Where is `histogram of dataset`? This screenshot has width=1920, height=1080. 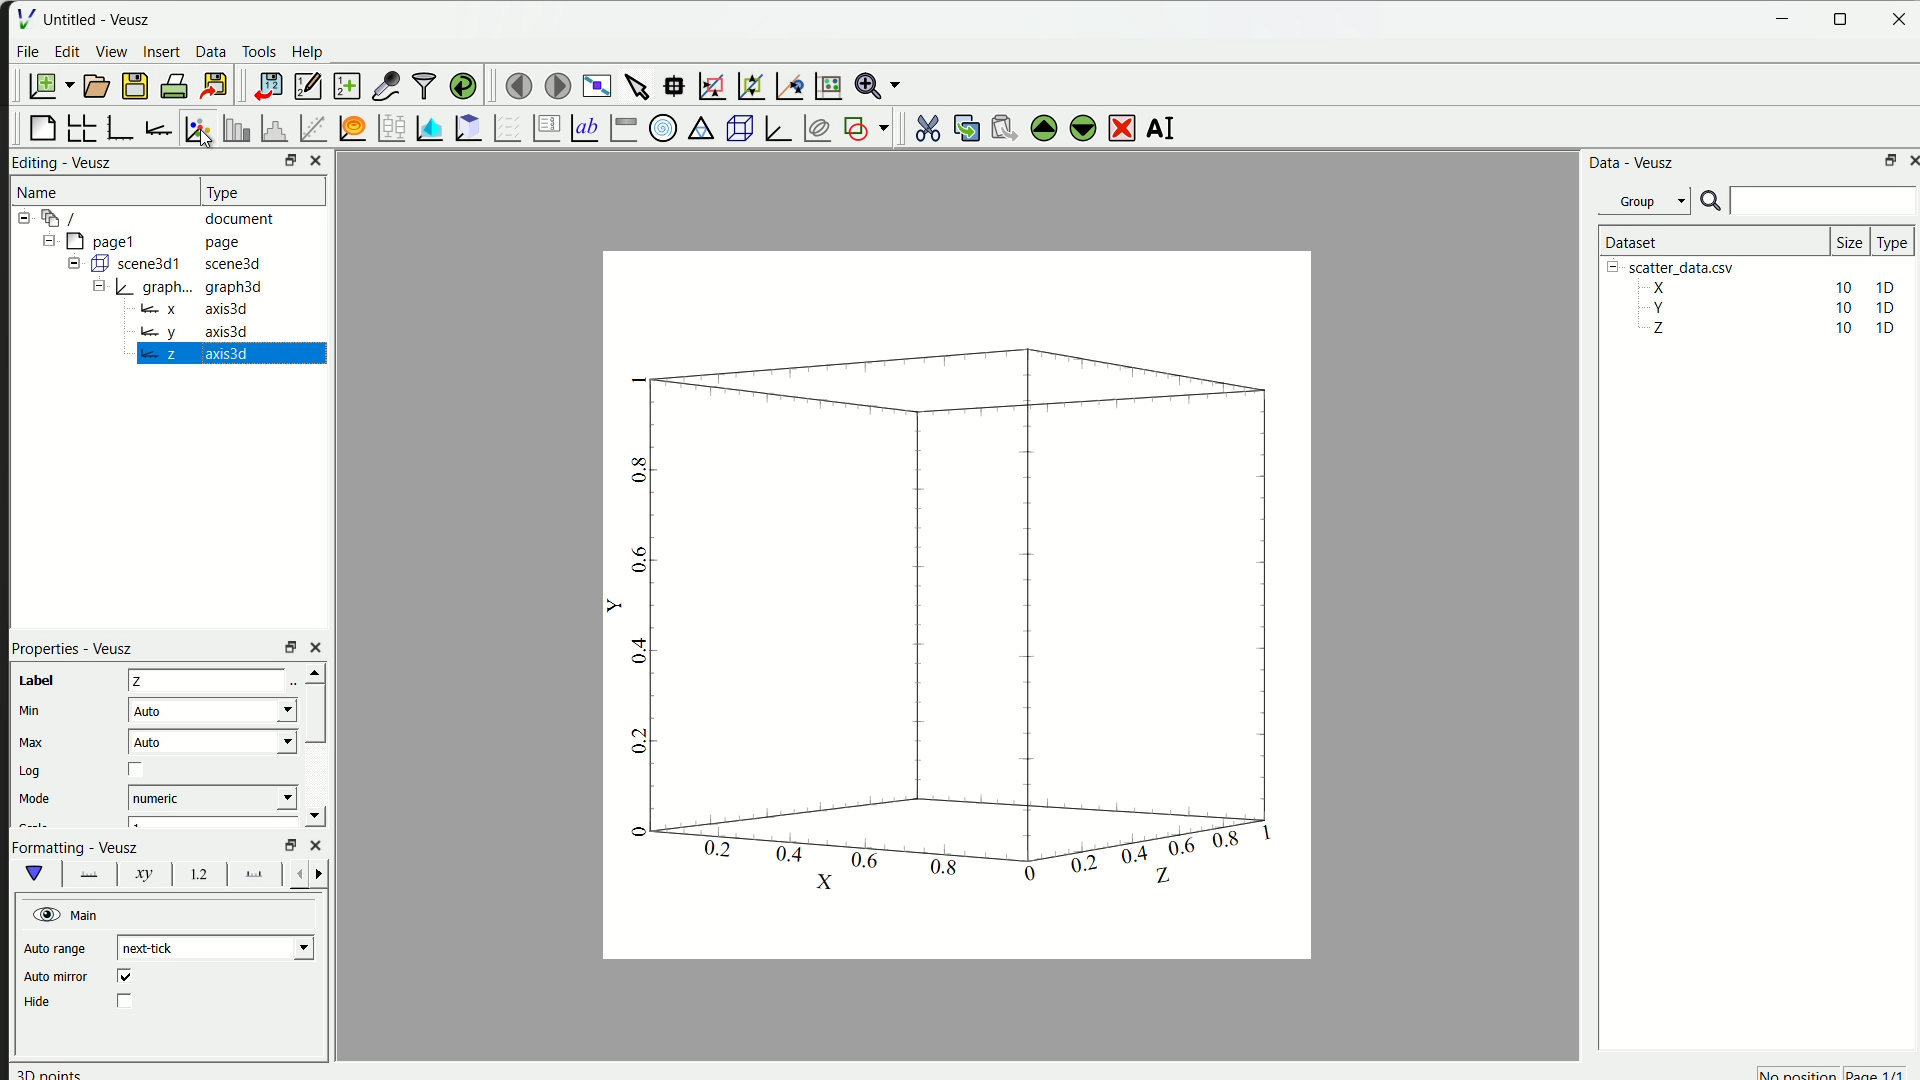
histogram of dataset is located at coordinates (270, 128).